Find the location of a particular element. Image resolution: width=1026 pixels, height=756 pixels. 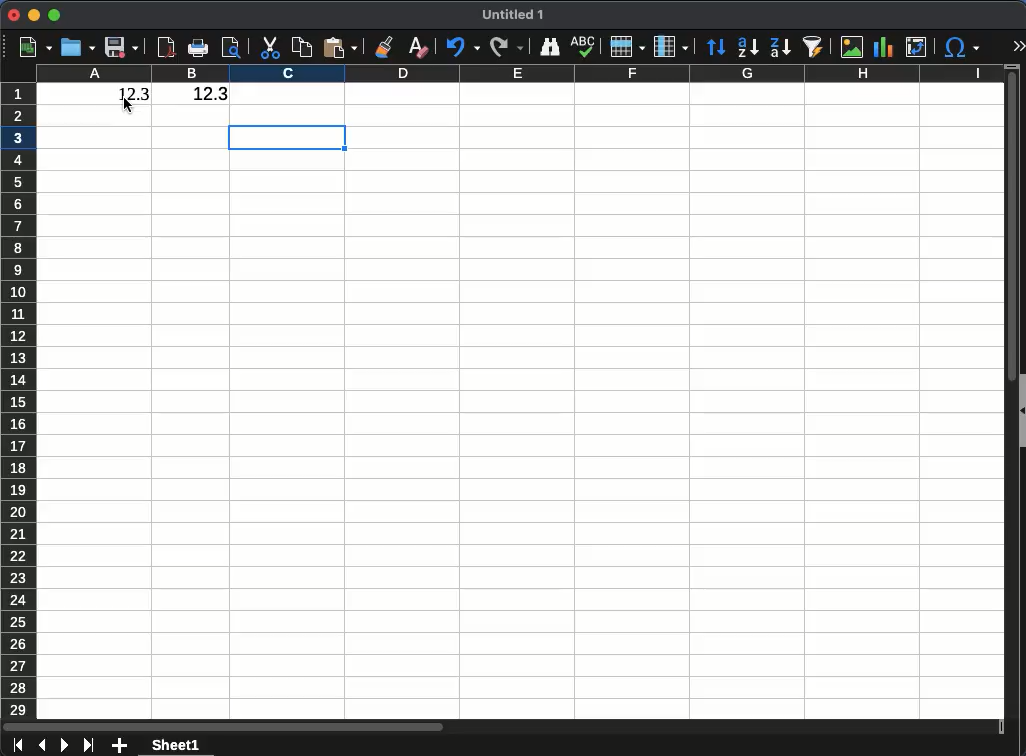

expand is located at coordinates (1018, 45).